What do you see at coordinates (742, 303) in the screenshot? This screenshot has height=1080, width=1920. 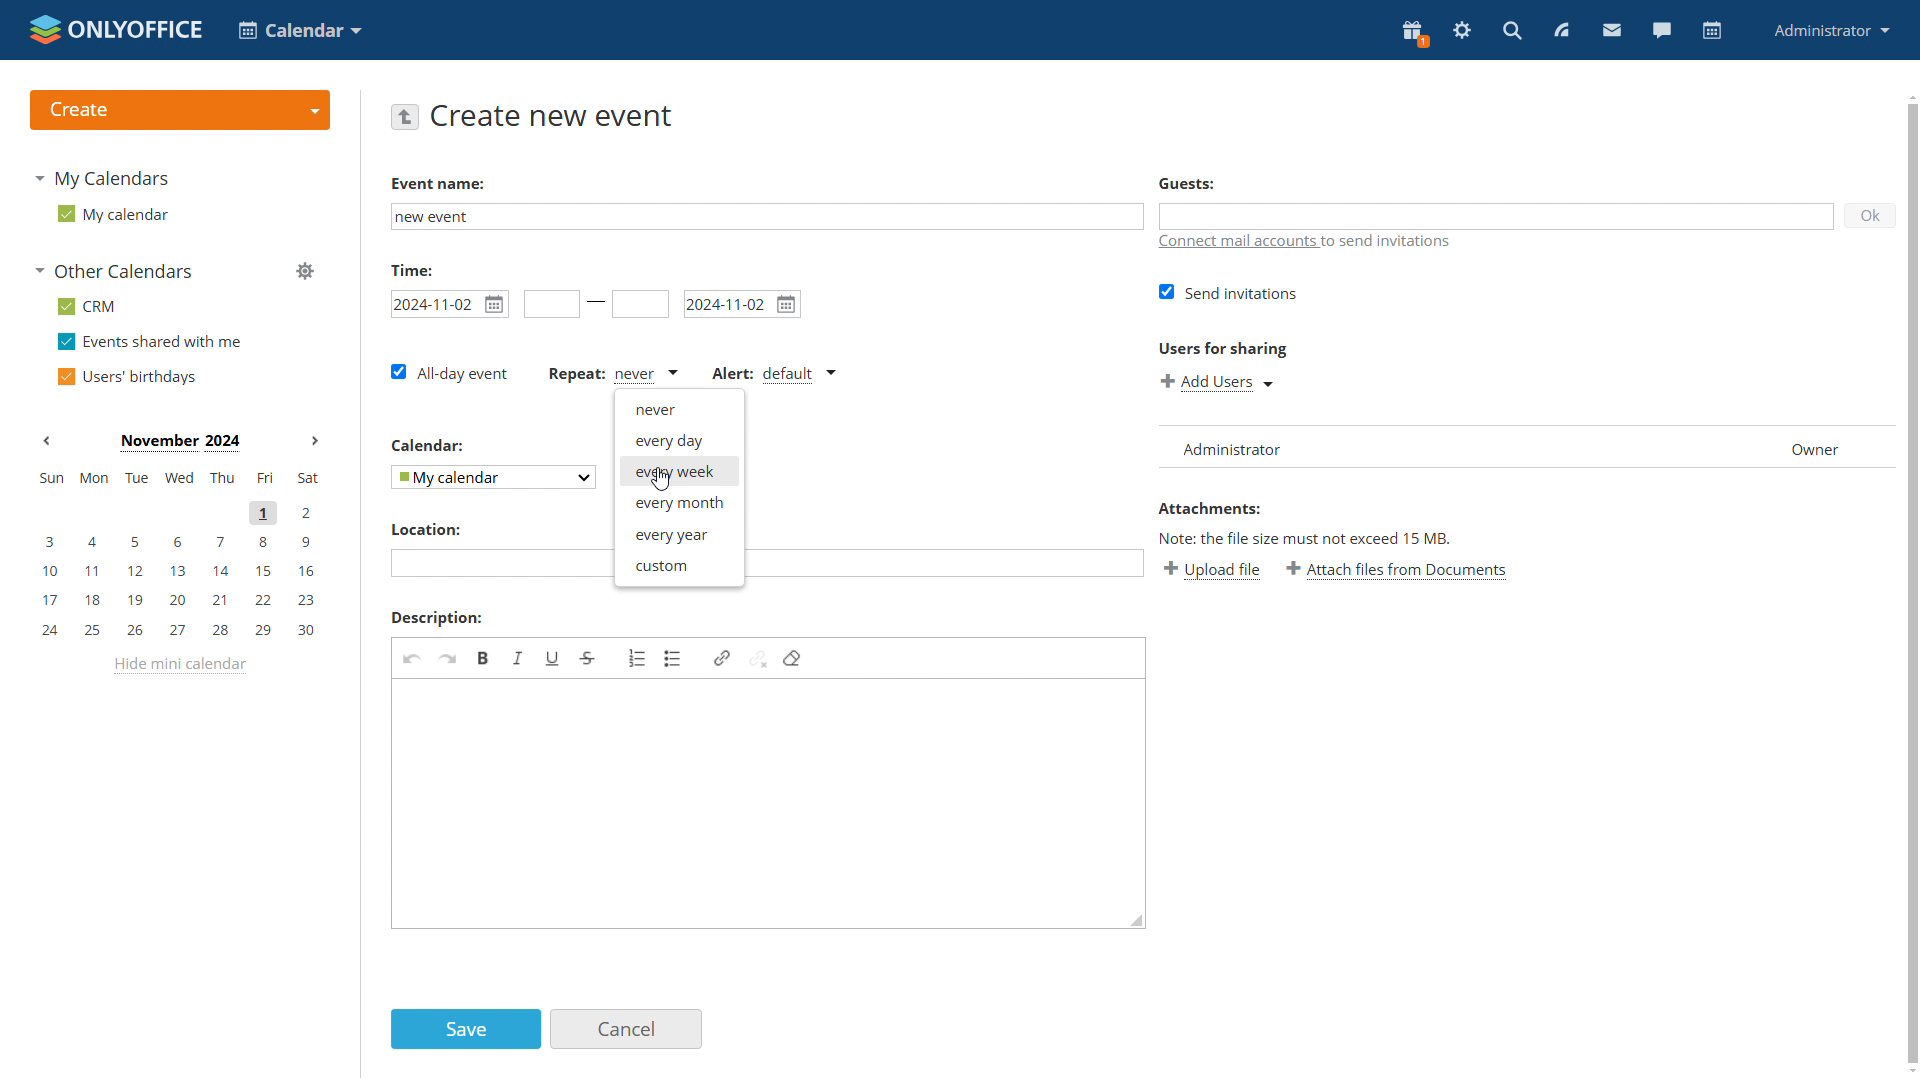 I see `event end date` at bounding box center [742, 303].